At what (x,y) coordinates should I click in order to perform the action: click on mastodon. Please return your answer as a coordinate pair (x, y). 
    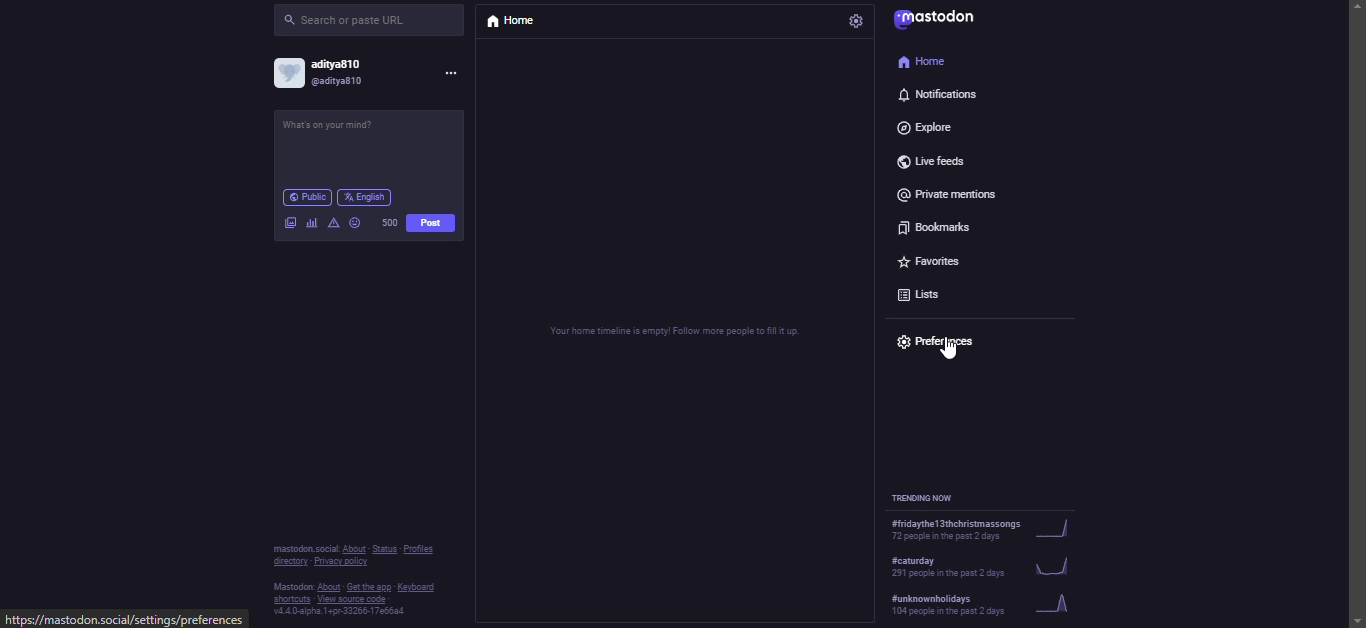
    Looking at the image, I should click on (941, 23).